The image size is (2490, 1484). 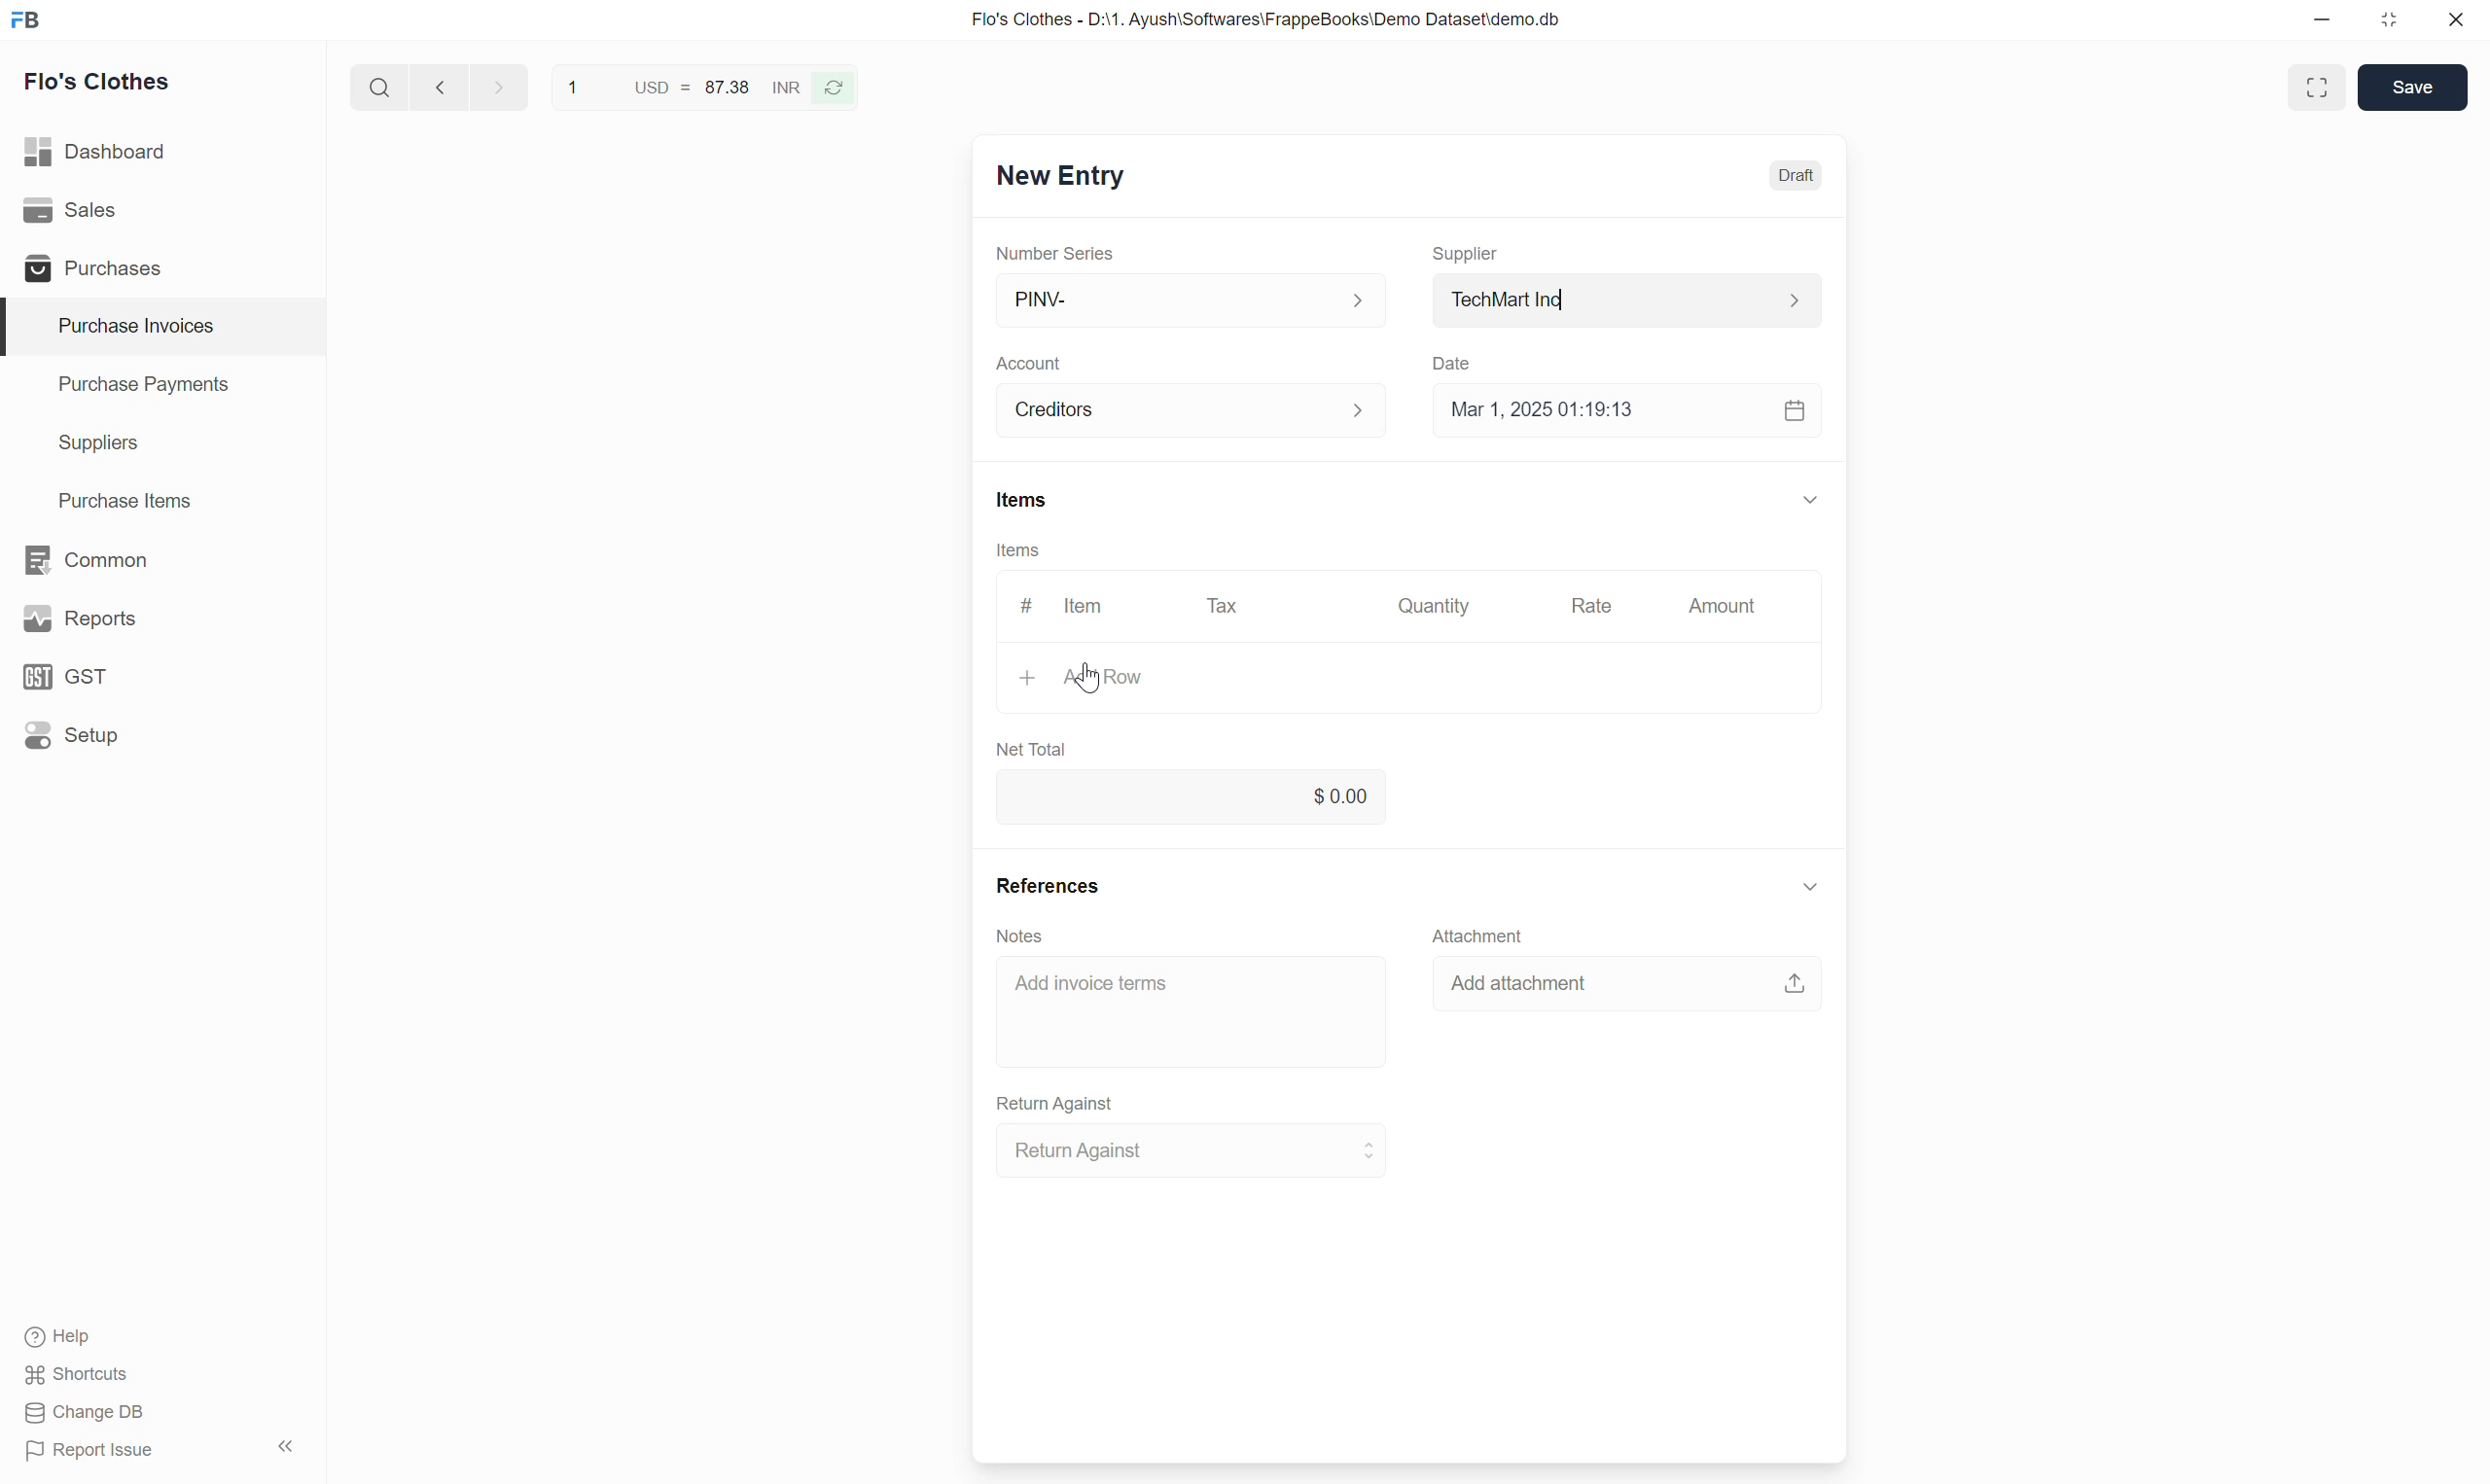 What do you see at coordinates (283, 1443) in the screenshot?
I see `hide` at bounding box center [283, 1443].